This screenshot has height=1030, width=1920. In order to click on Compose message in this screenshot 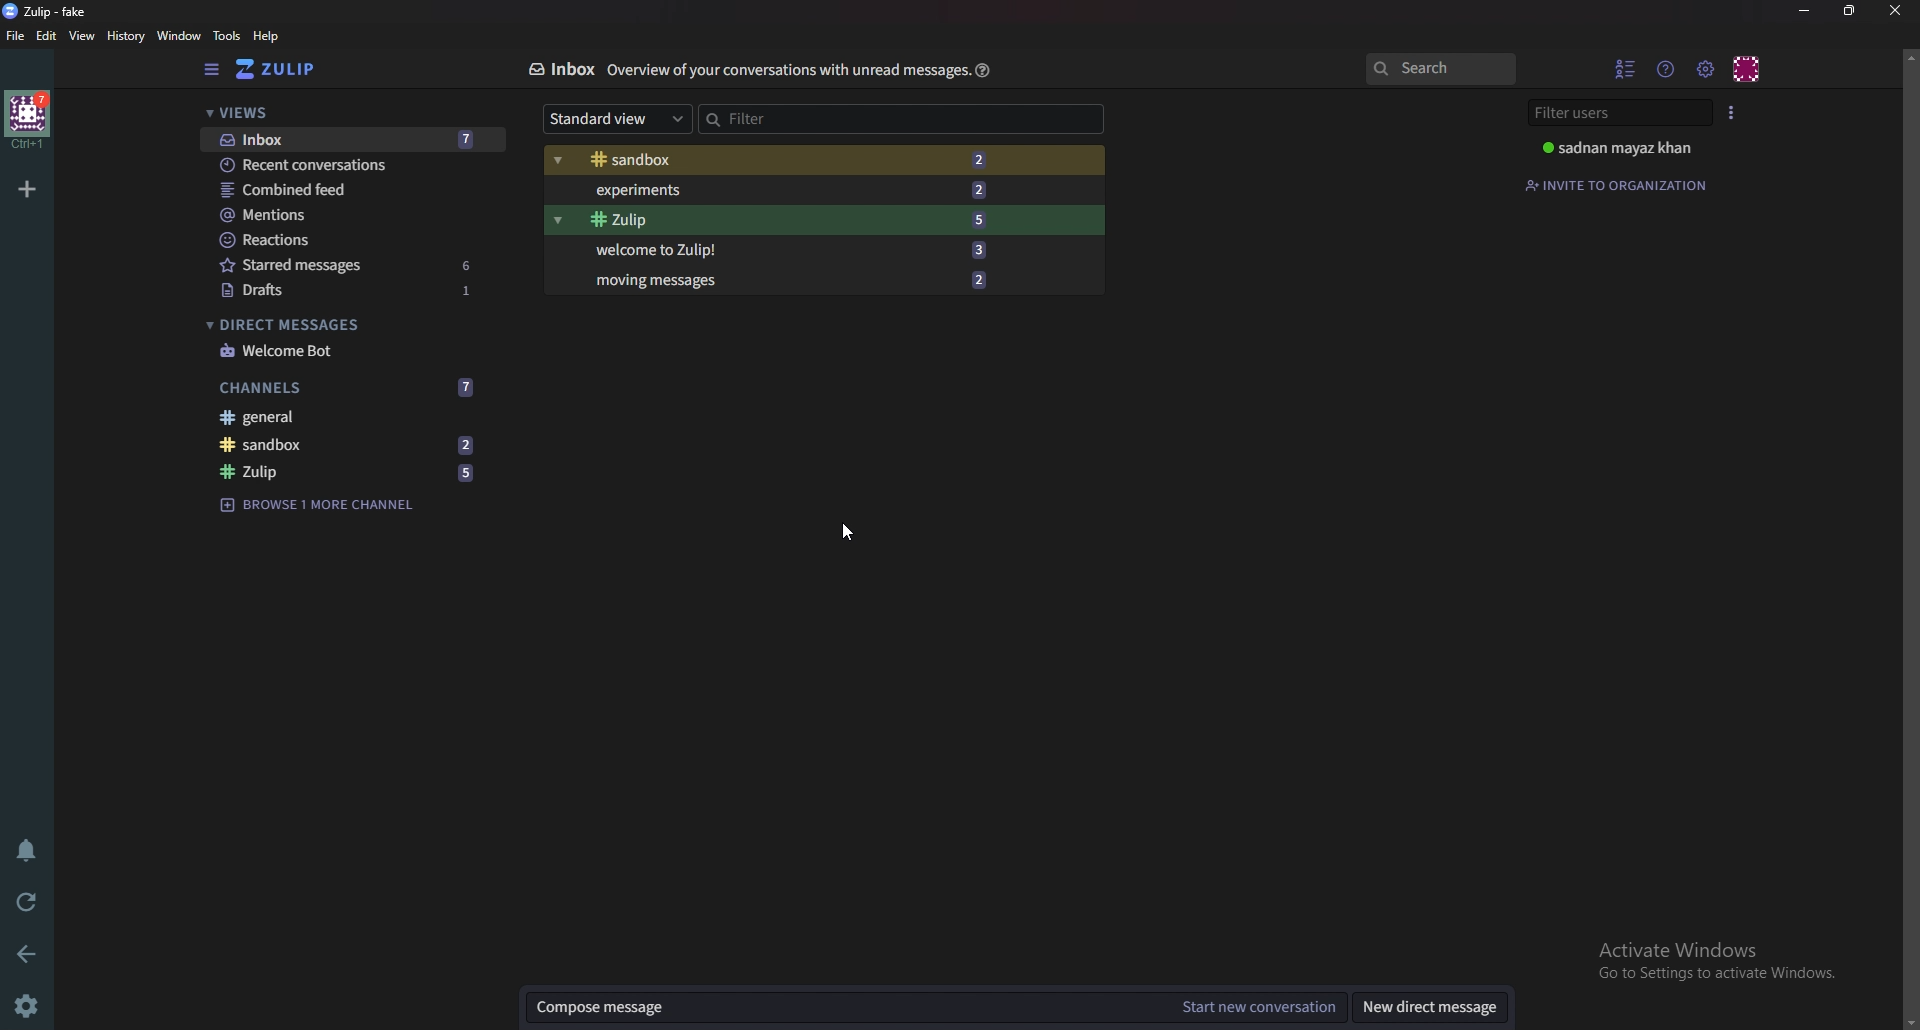, I will do `click(848, 1006)`.